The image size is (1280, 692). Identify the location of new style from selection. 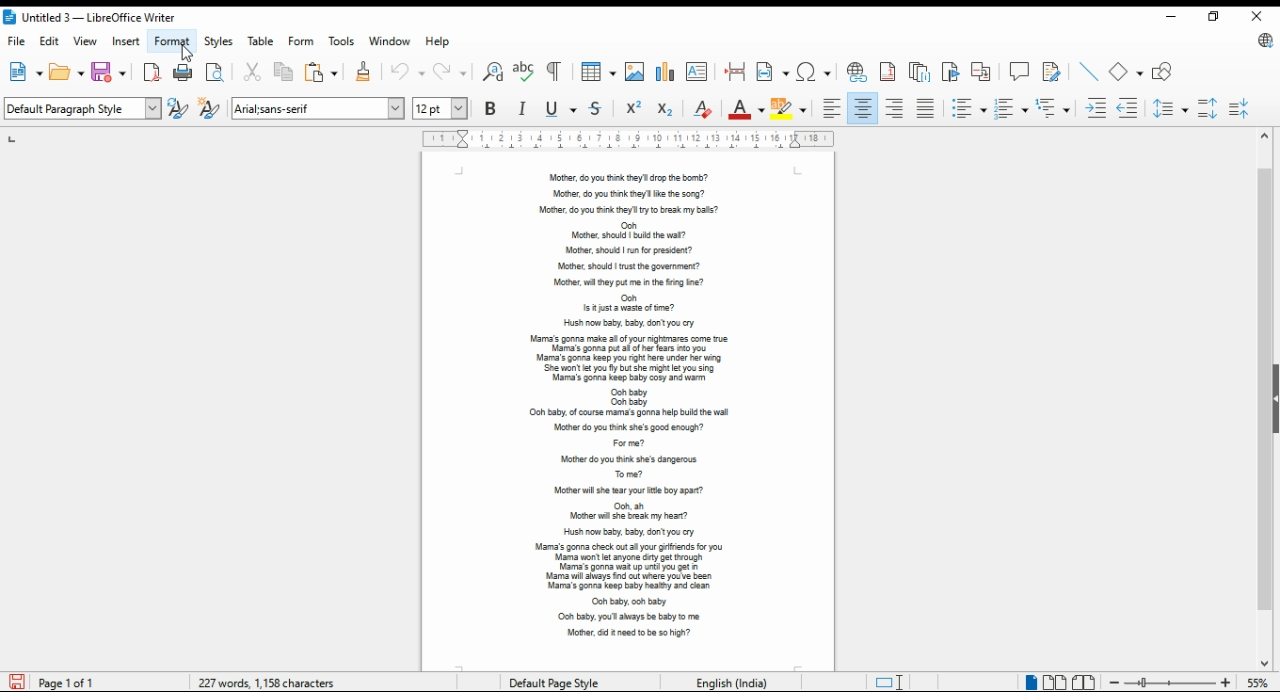
(210, 108).